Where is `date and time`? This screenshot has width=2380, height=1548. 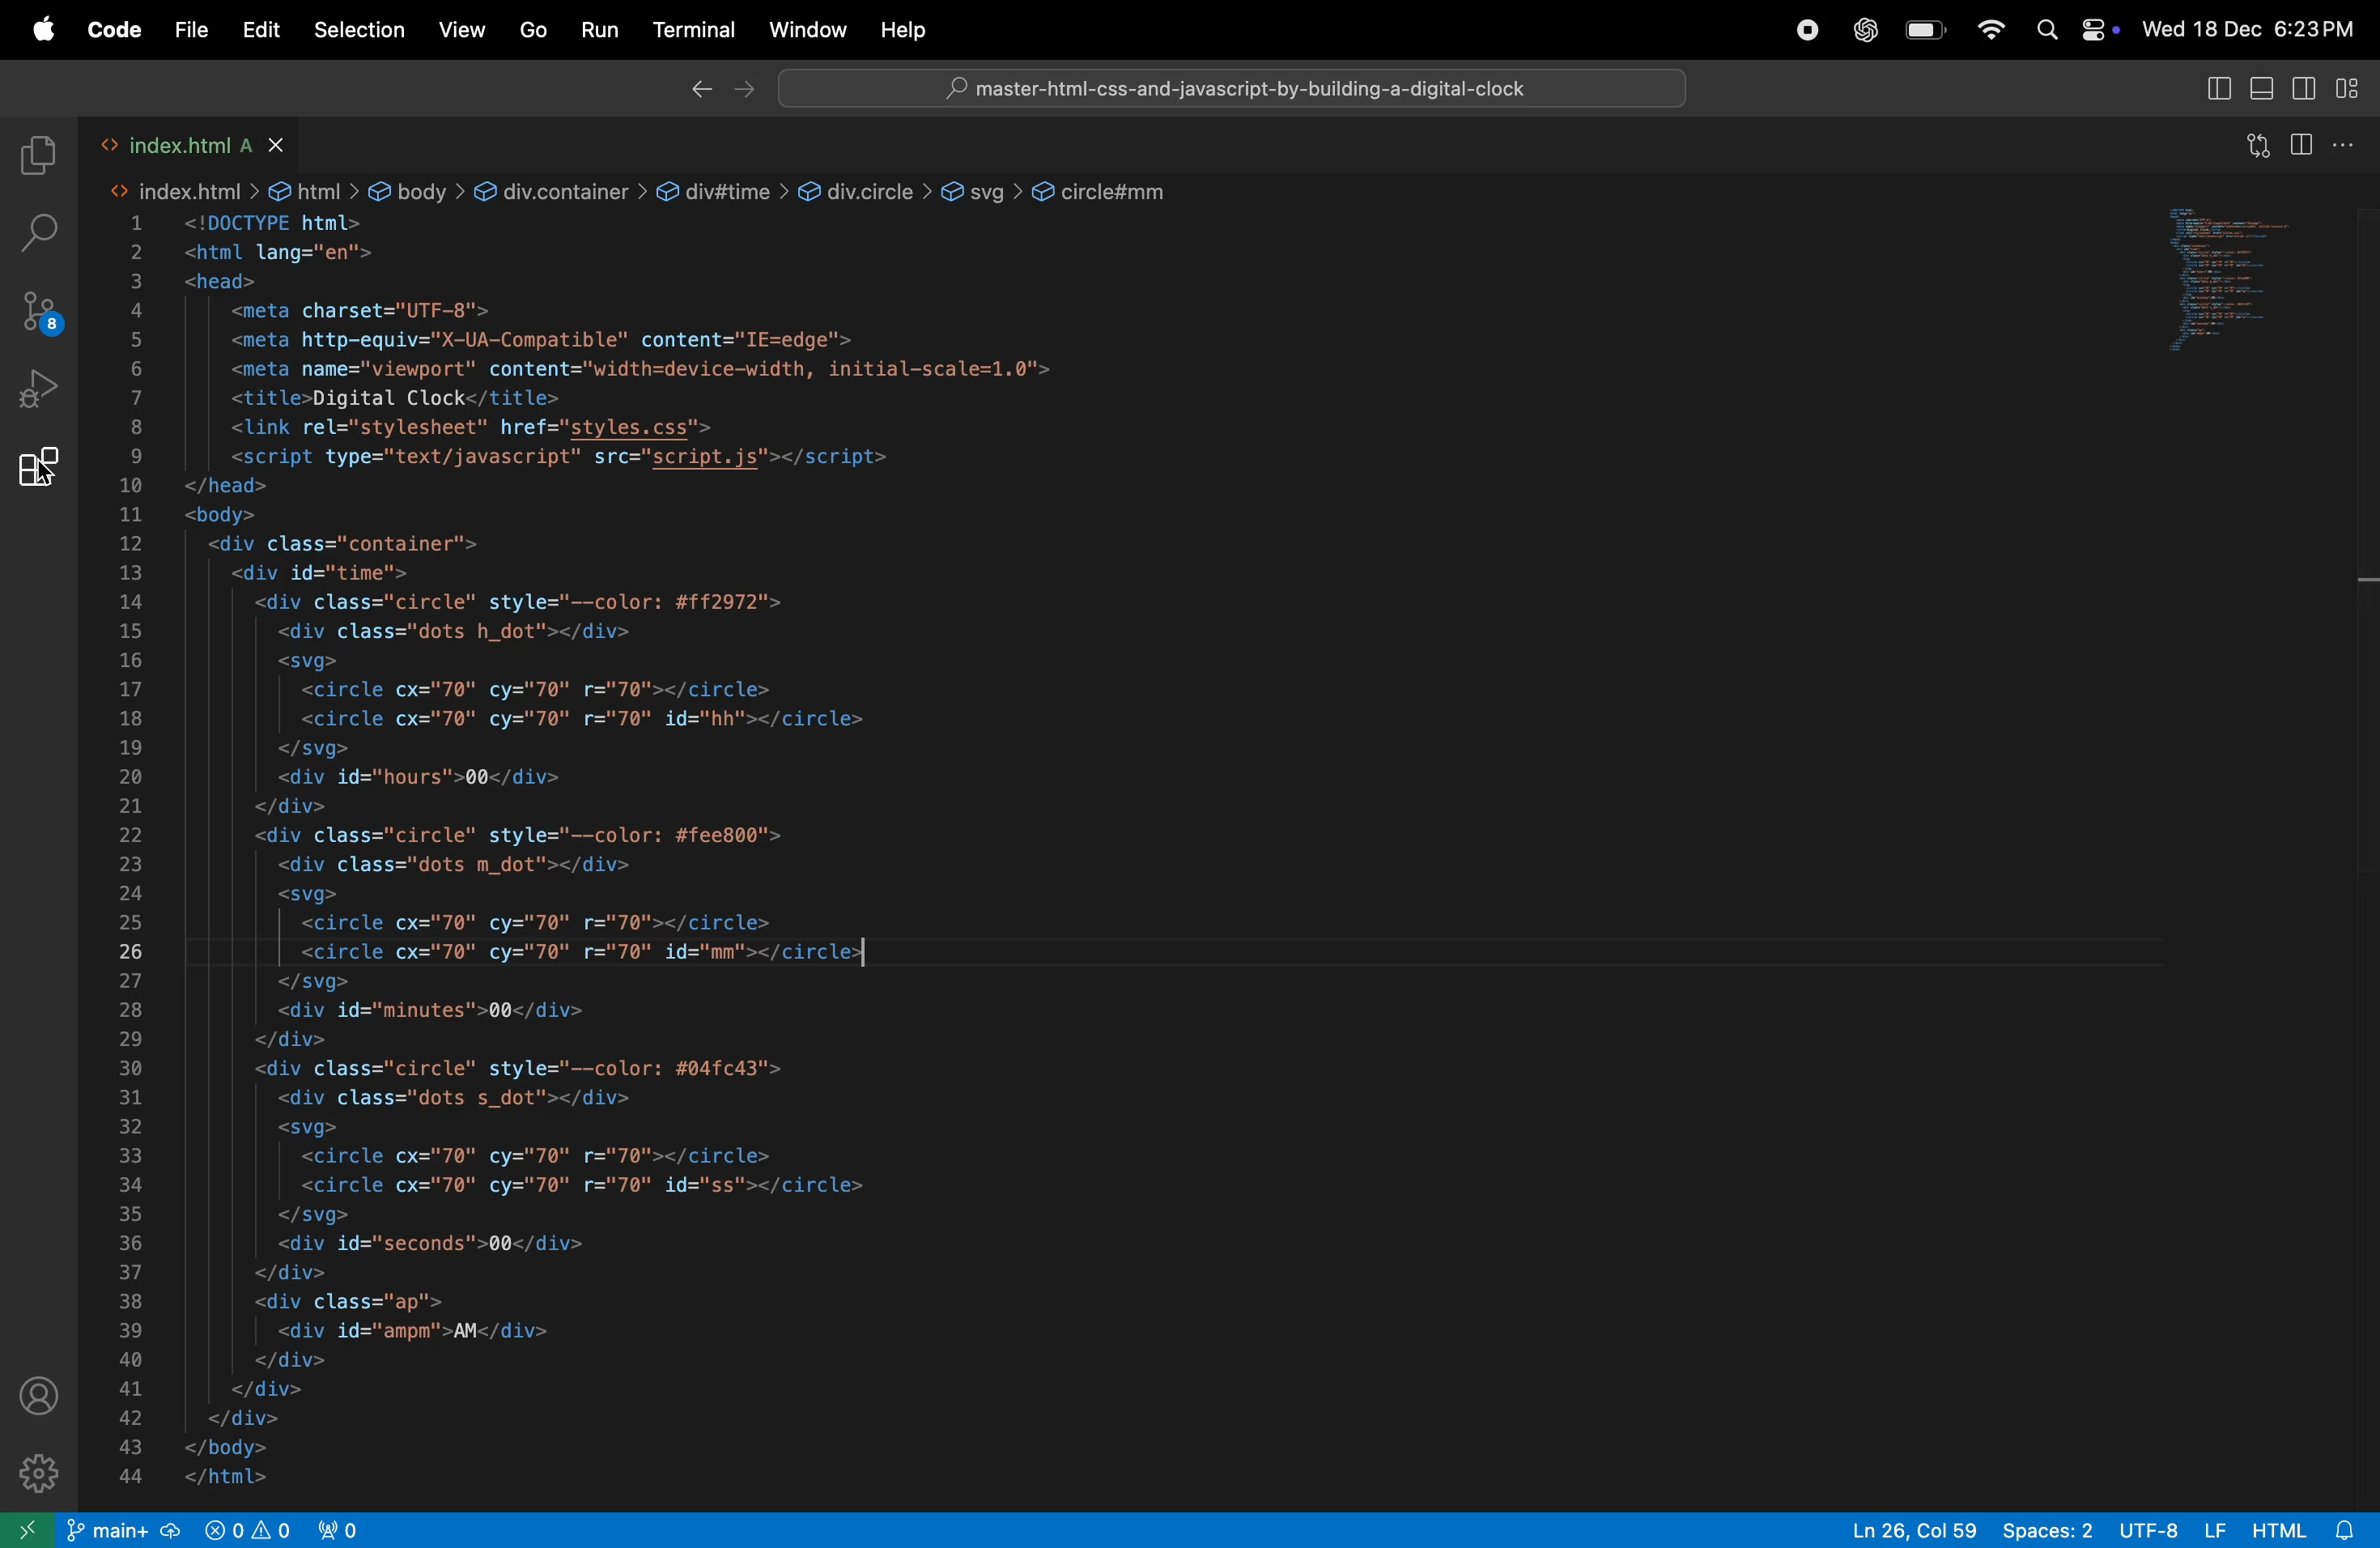 date and time is located at coordinates (2256, 28).